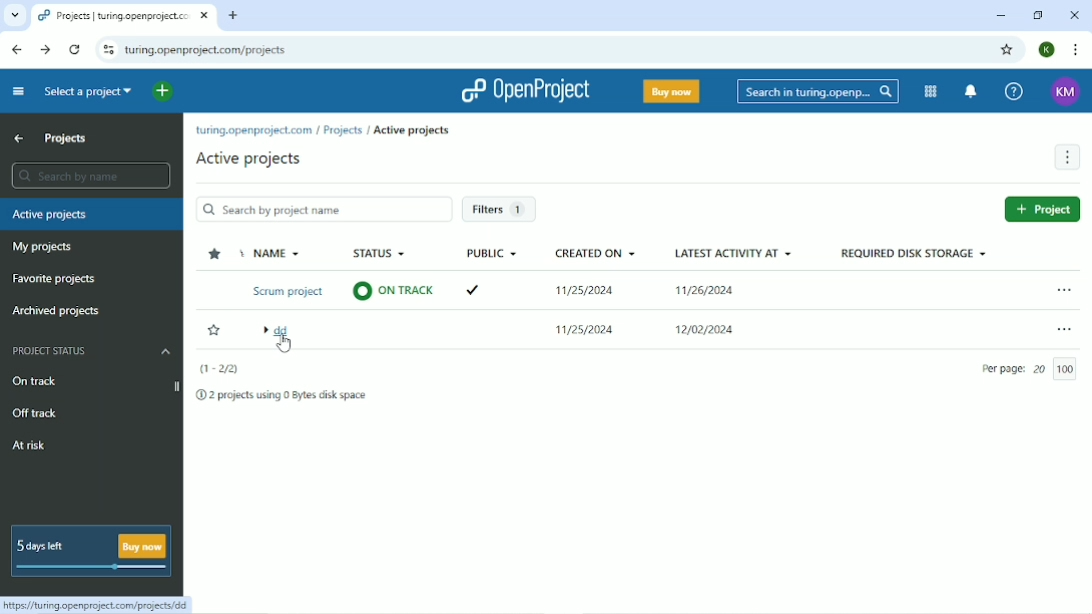 The width and height of the screenshot is (1092, 614). I want to click on Minimize, so click(1001, 16).